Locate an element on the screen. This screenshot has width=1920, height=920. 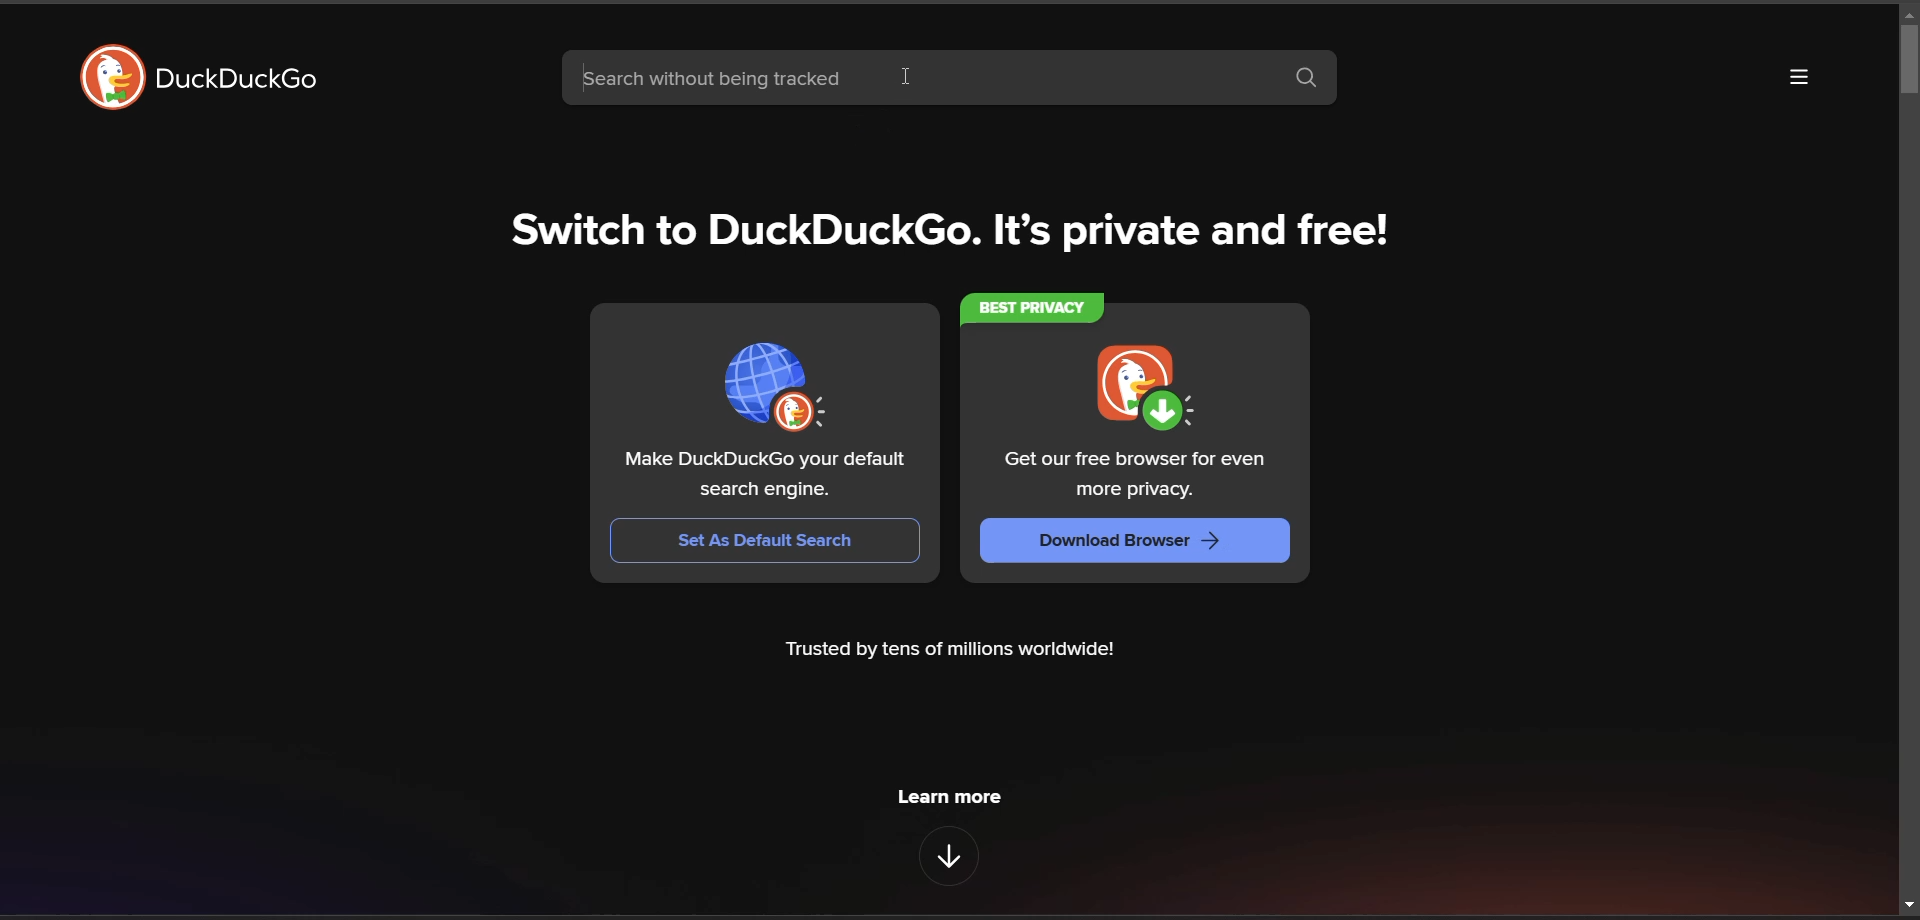
learn more is located at coordinates (953, 802).